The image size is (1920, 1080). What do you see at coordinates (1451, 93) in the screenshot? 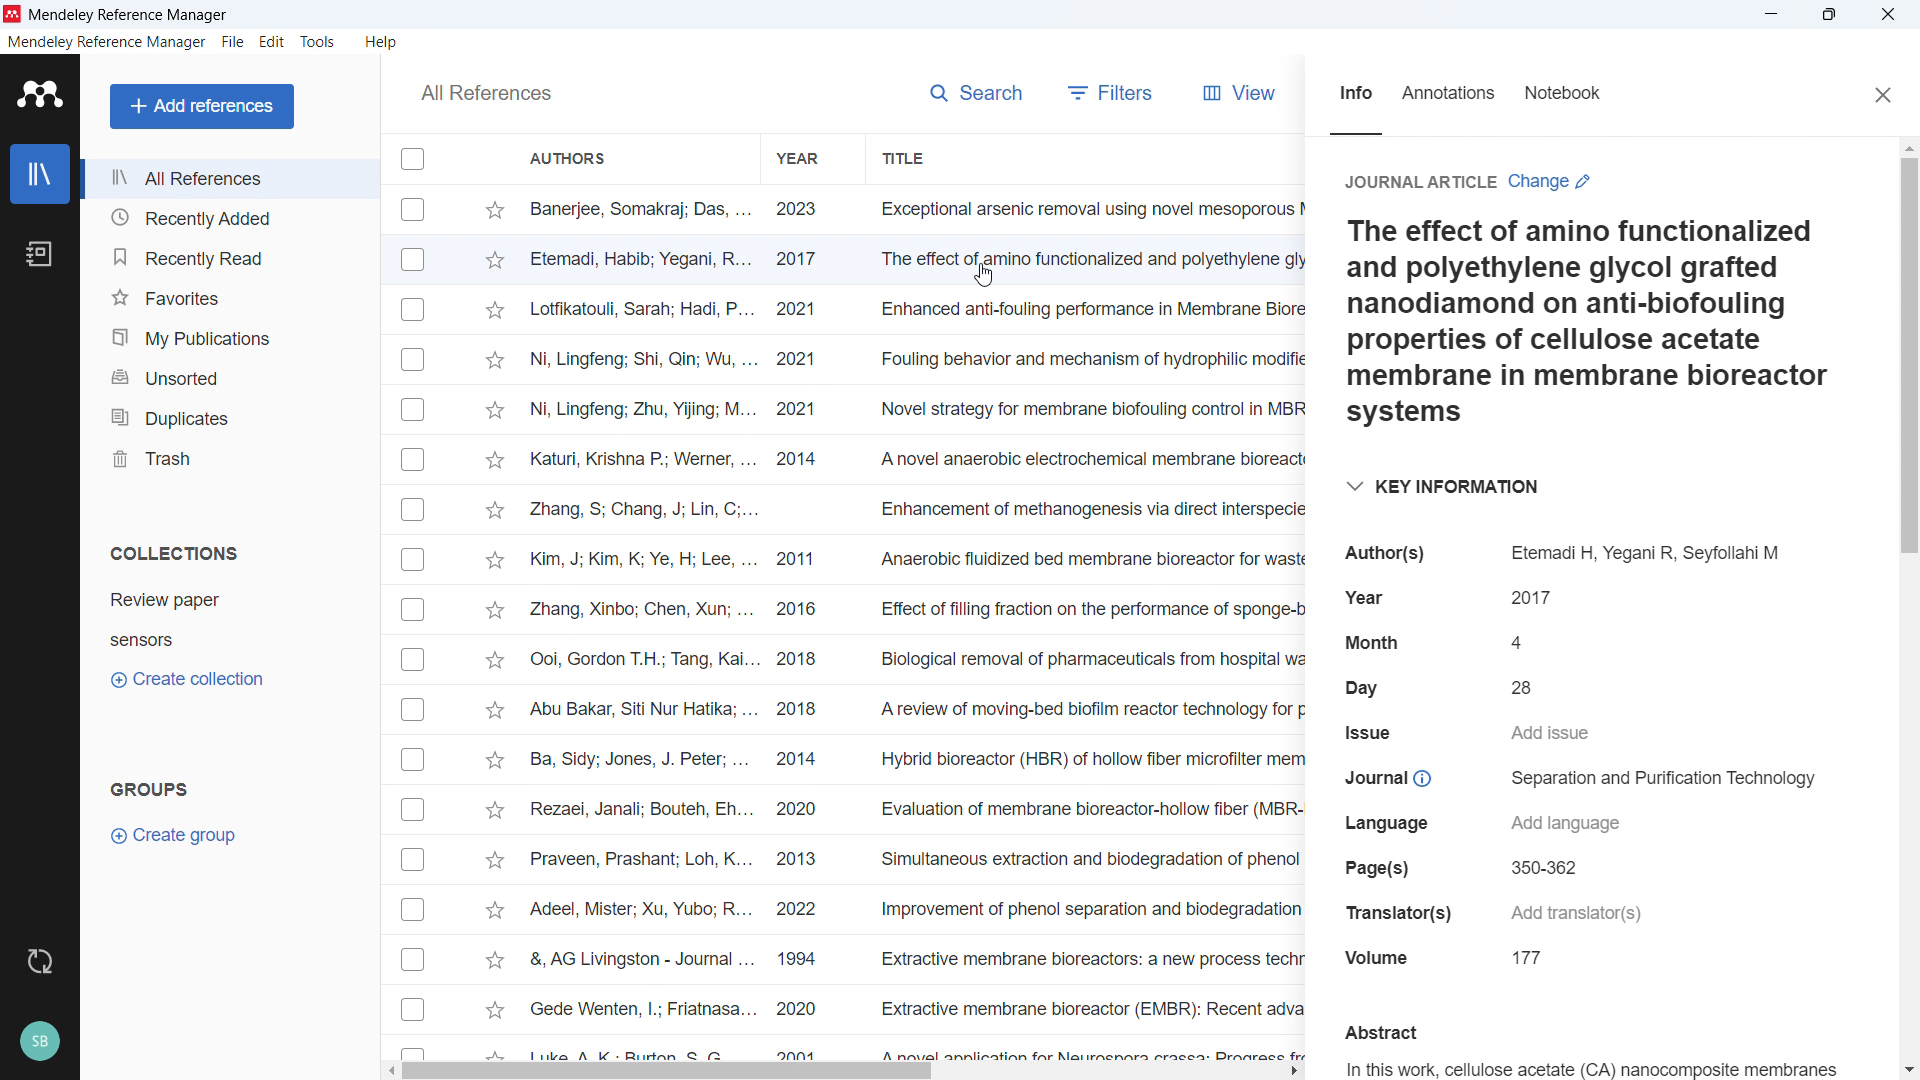
I see `Annotations ` at bounding box center [1451, 93].